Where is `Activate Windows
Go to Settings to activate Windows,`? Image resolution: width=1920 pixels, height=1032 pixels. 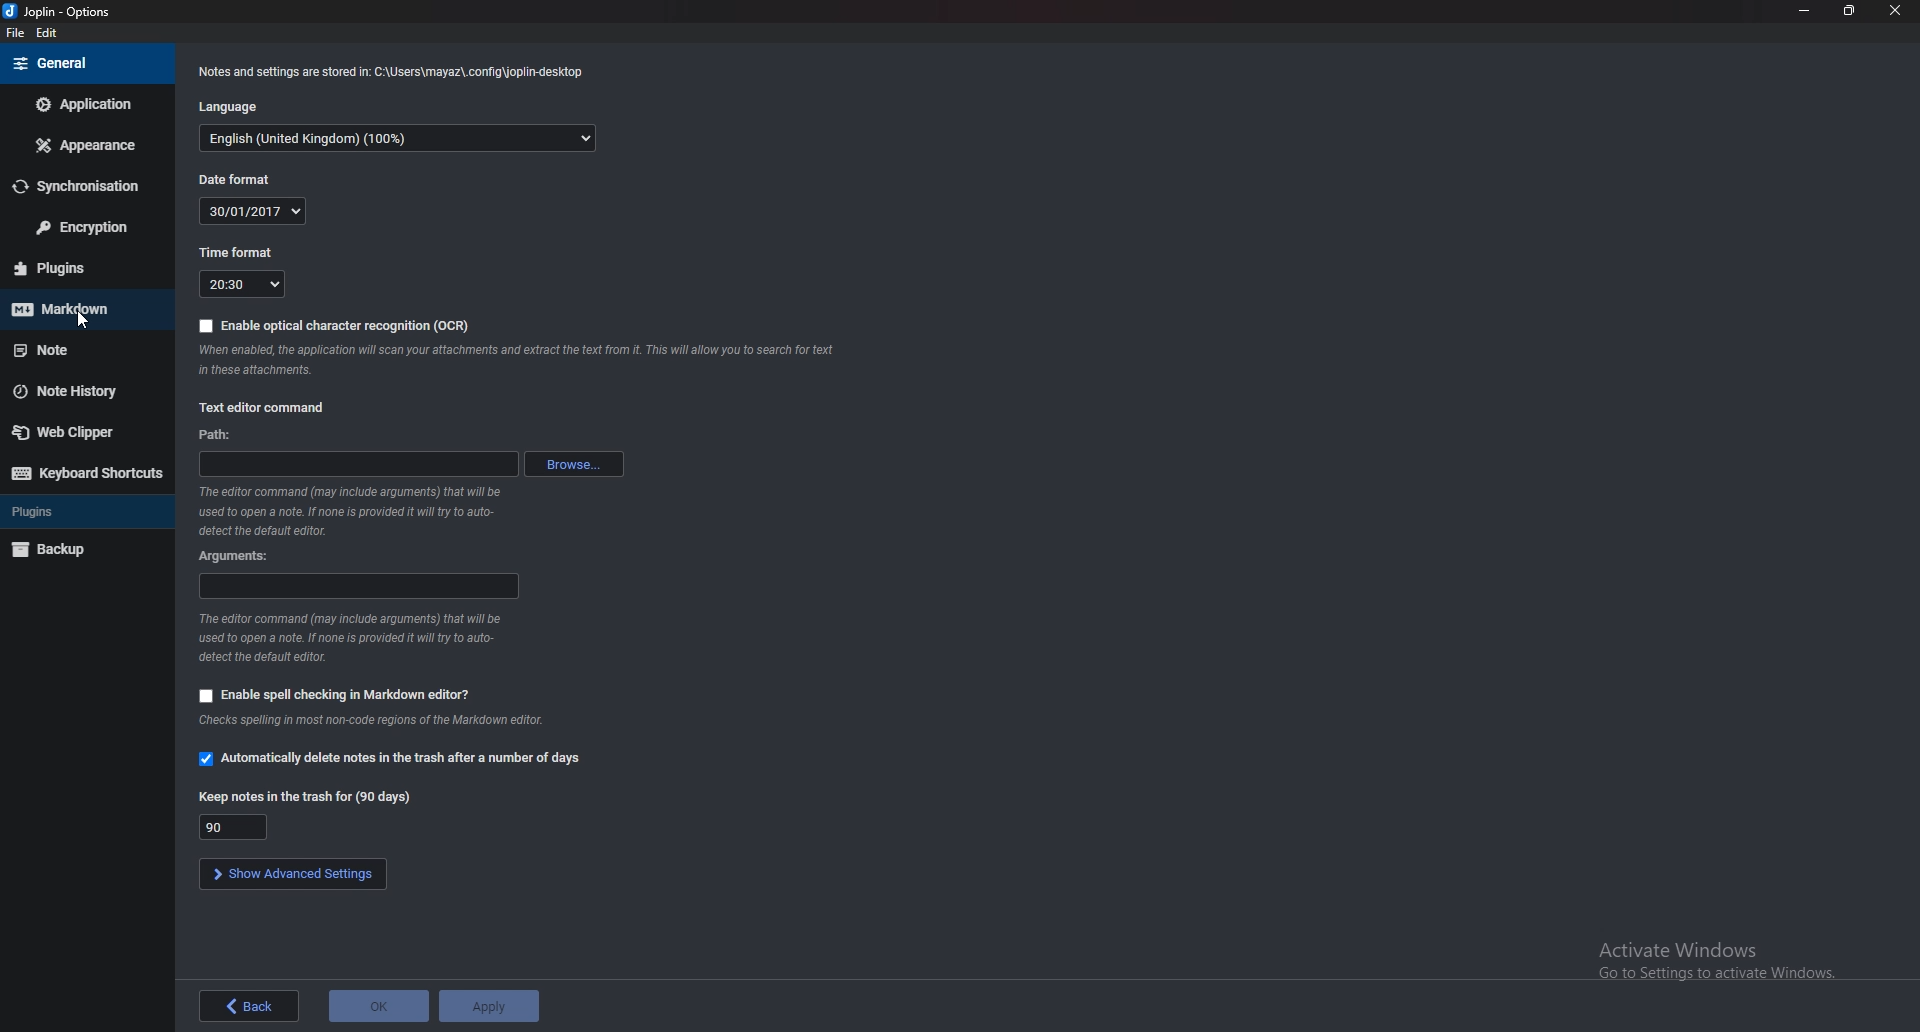 Activate Windows
Go to Settings to activate Windows, is located at coordinates (1714, 957).